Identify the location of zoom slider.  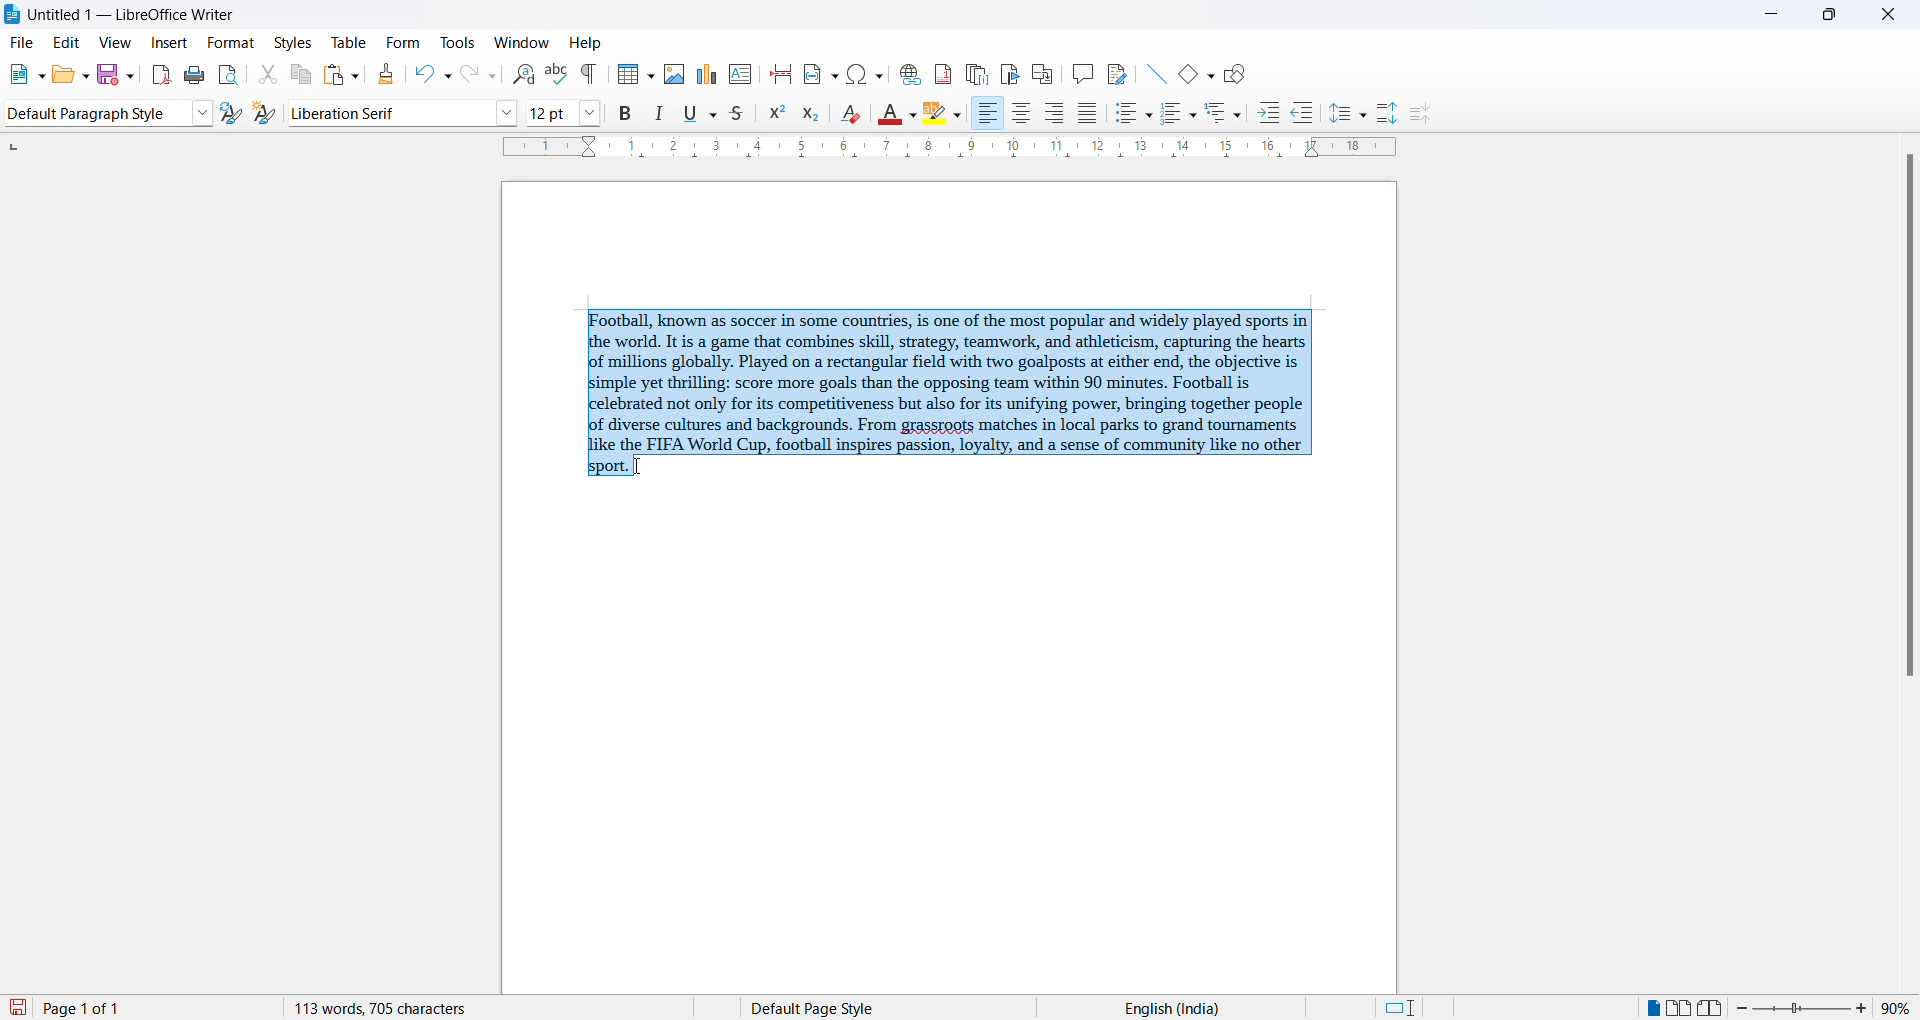
(1806, 1008).